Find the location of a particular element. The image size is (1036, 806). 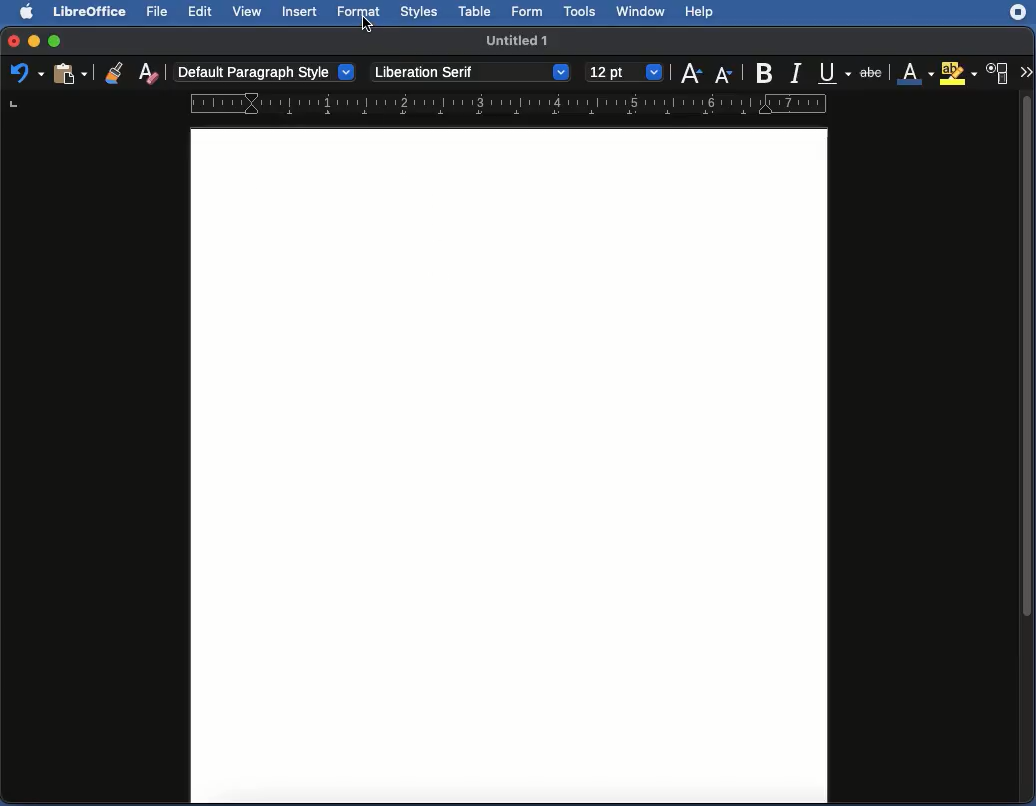

Paragraph style is located at coordinates (265, 70).